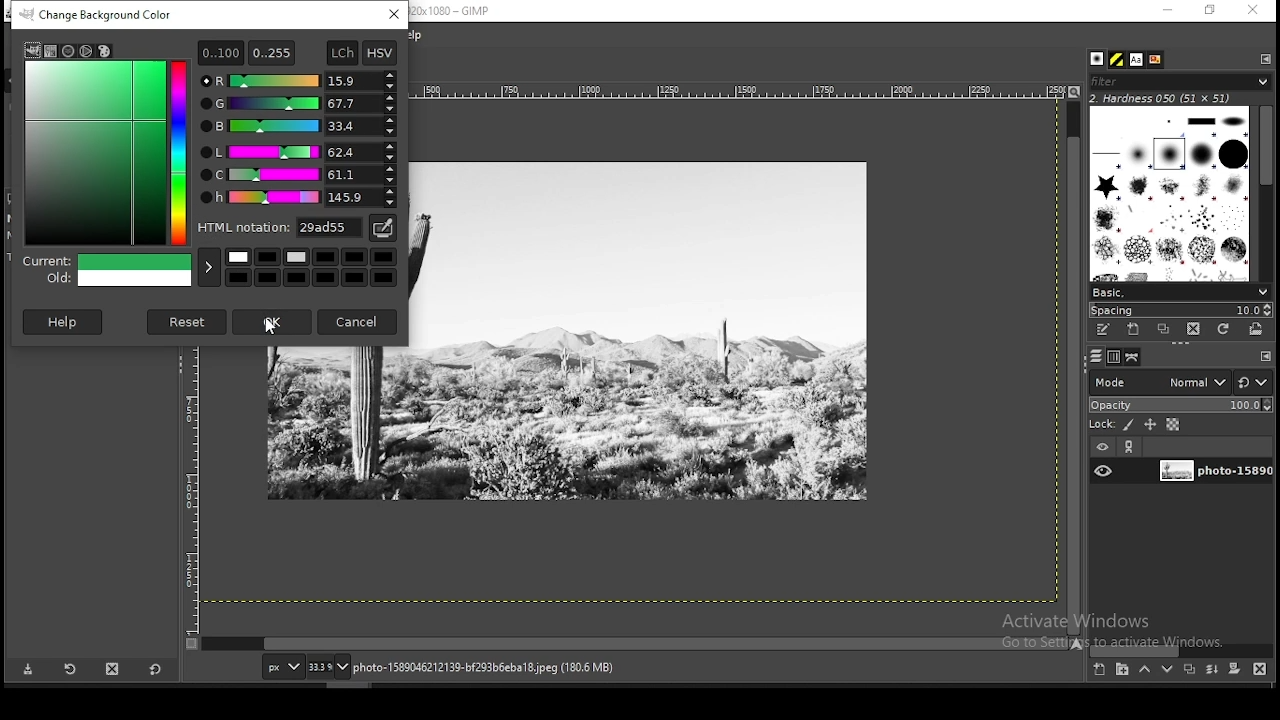 The image size is (1280, 720). I want to click on configure this pane, so click(1264, 58).